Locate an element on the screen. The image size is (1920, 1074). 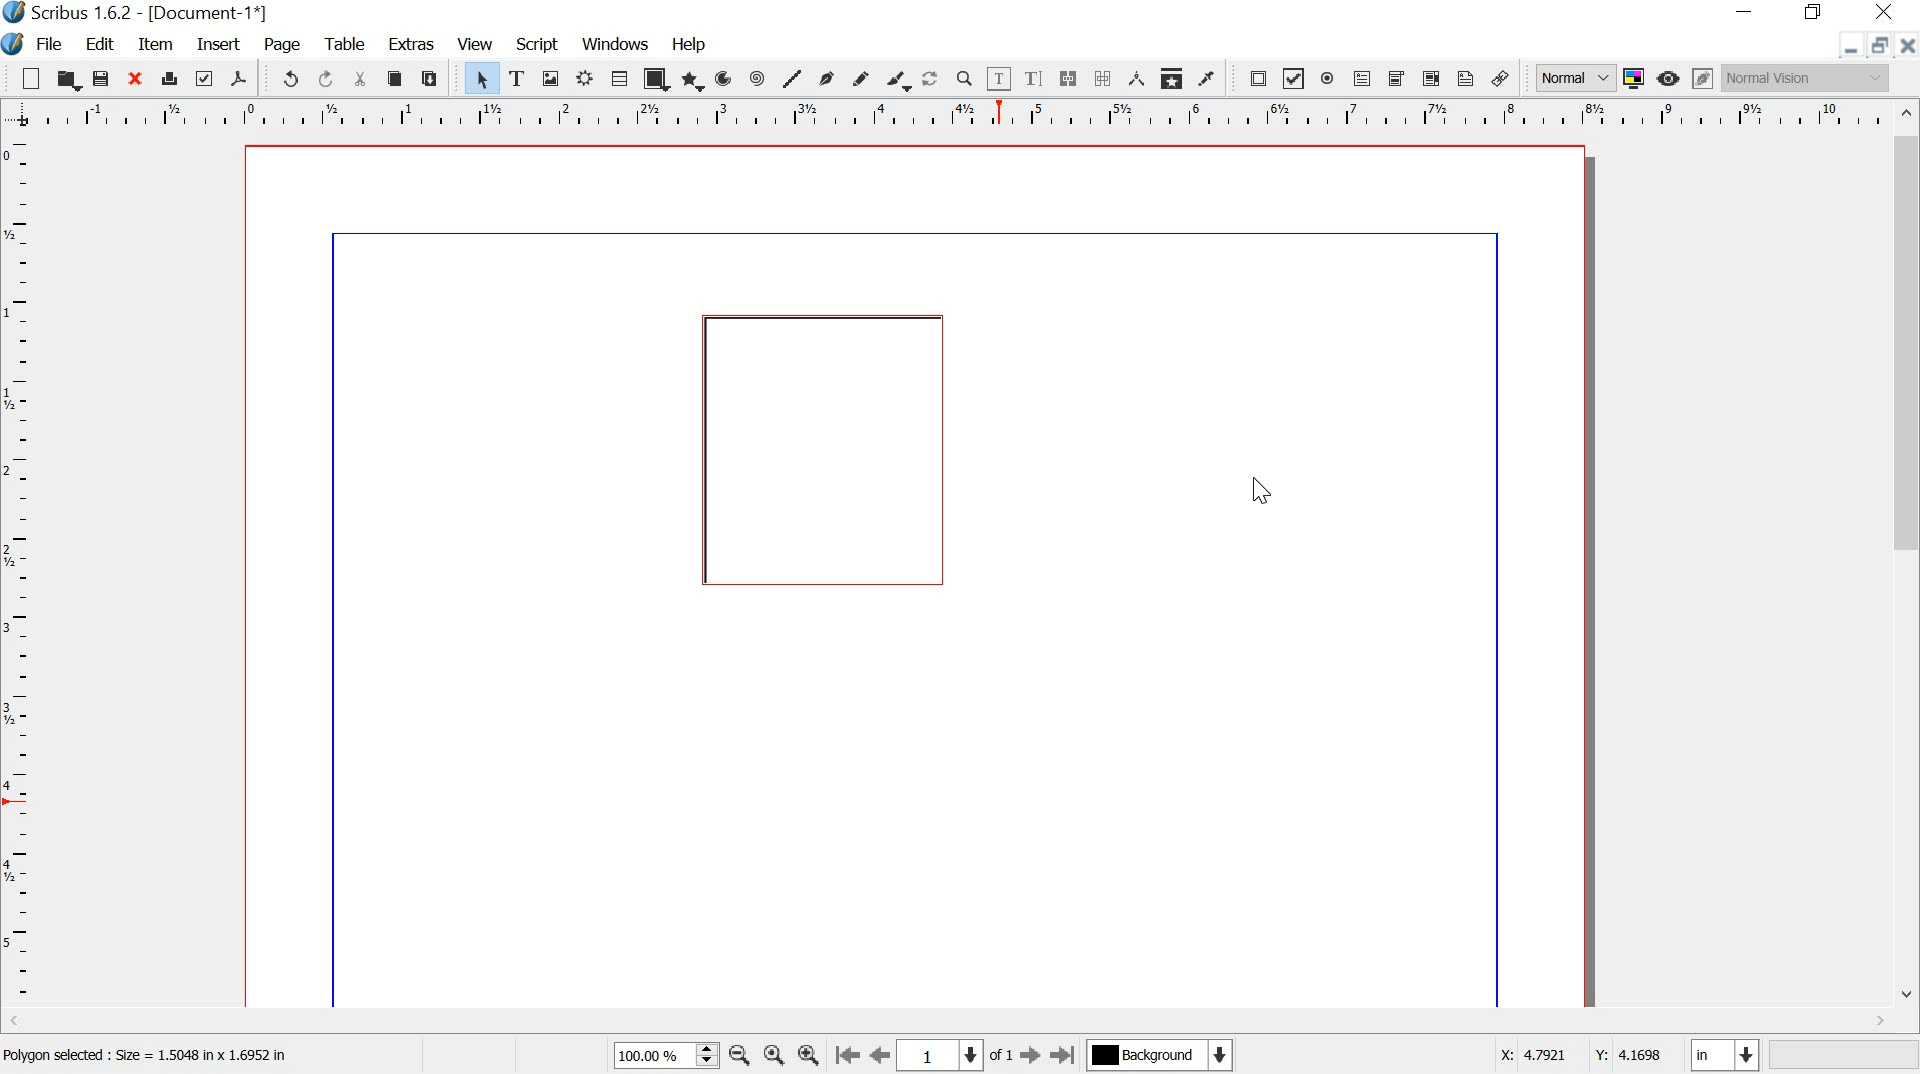
windows is located at coordinates (616, 44).